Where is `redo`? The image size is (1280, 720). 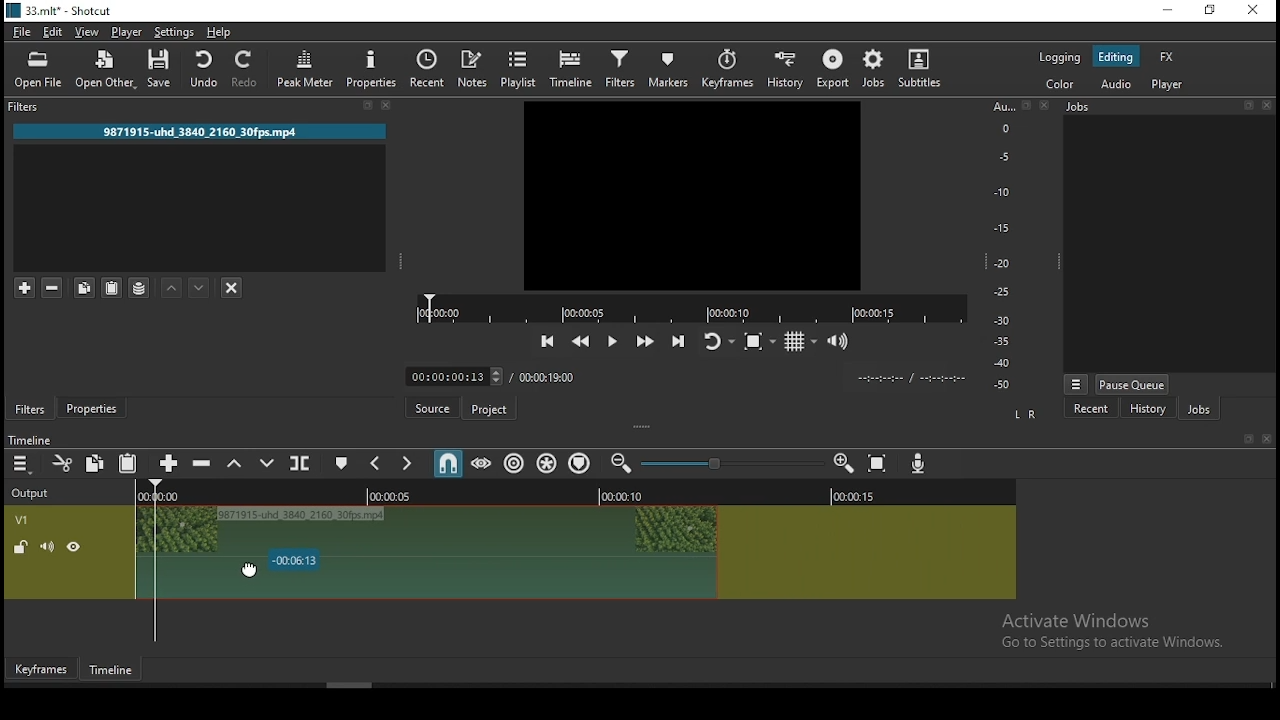 redo is located at coordinates (247, 72).